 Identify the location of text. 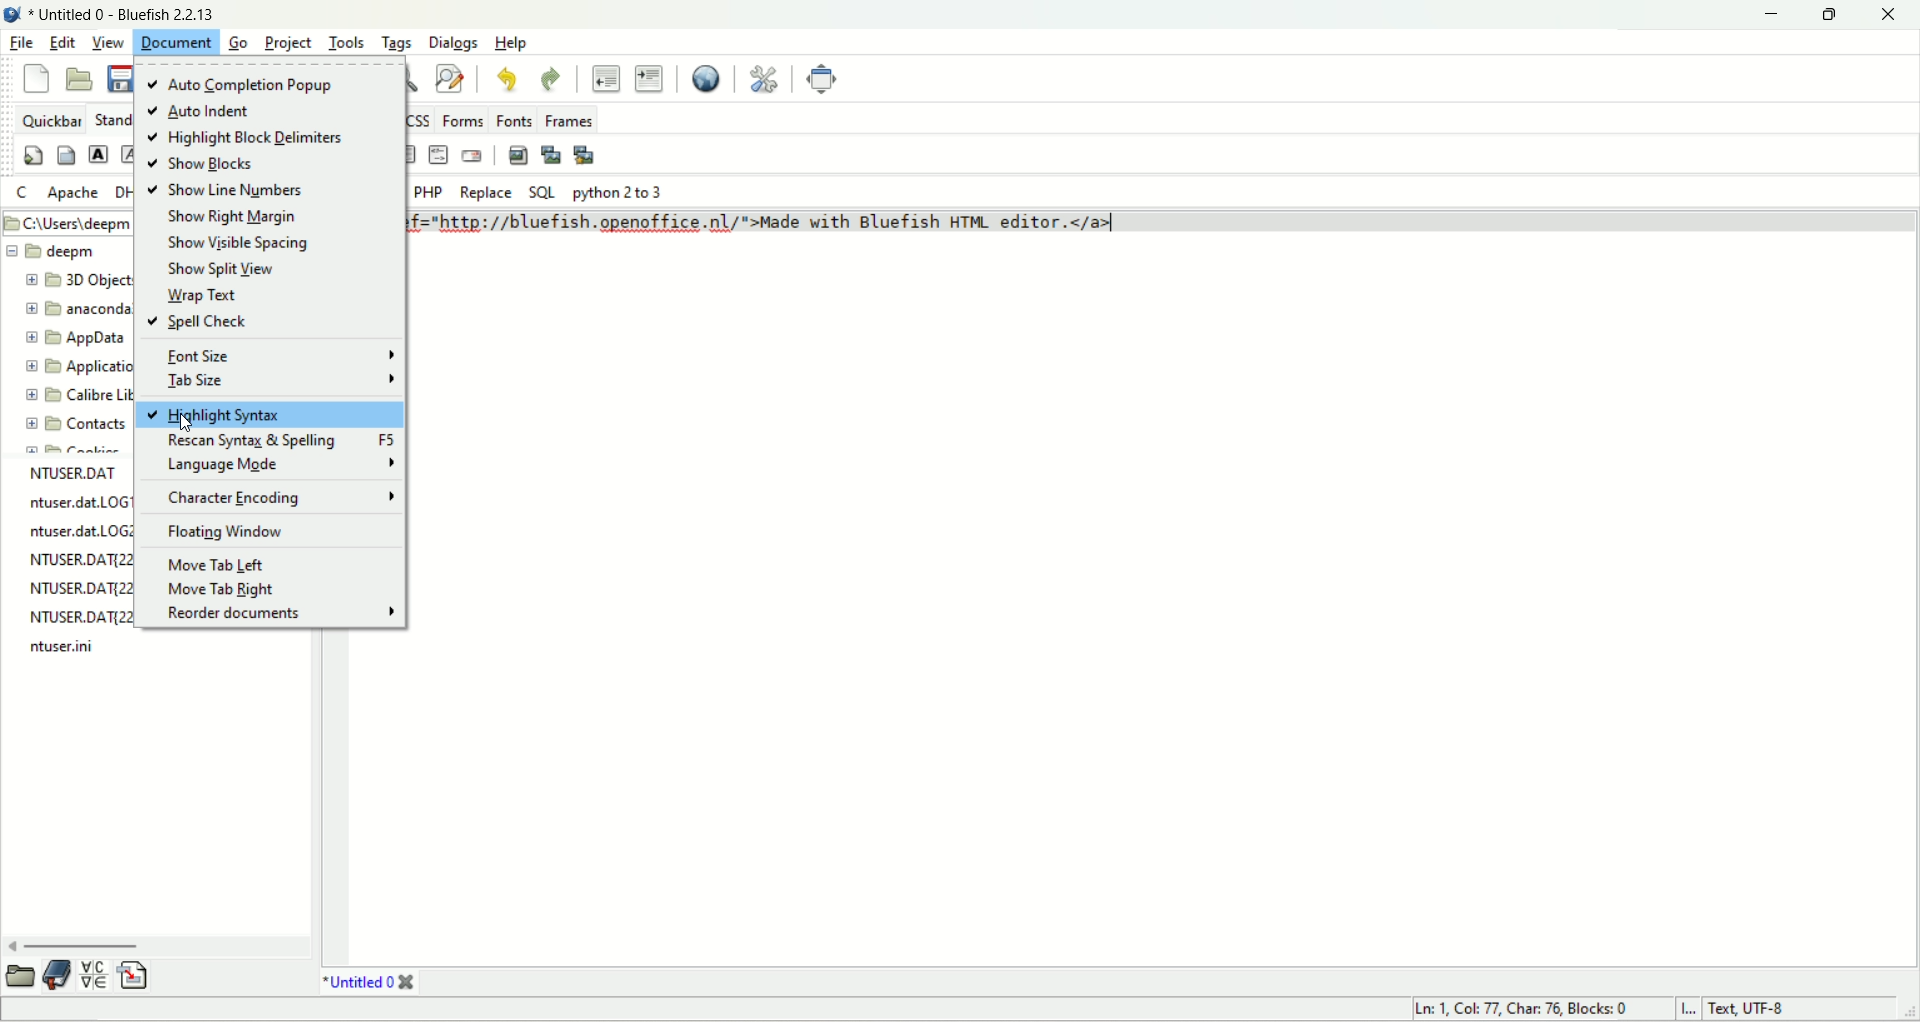
(80, 564).